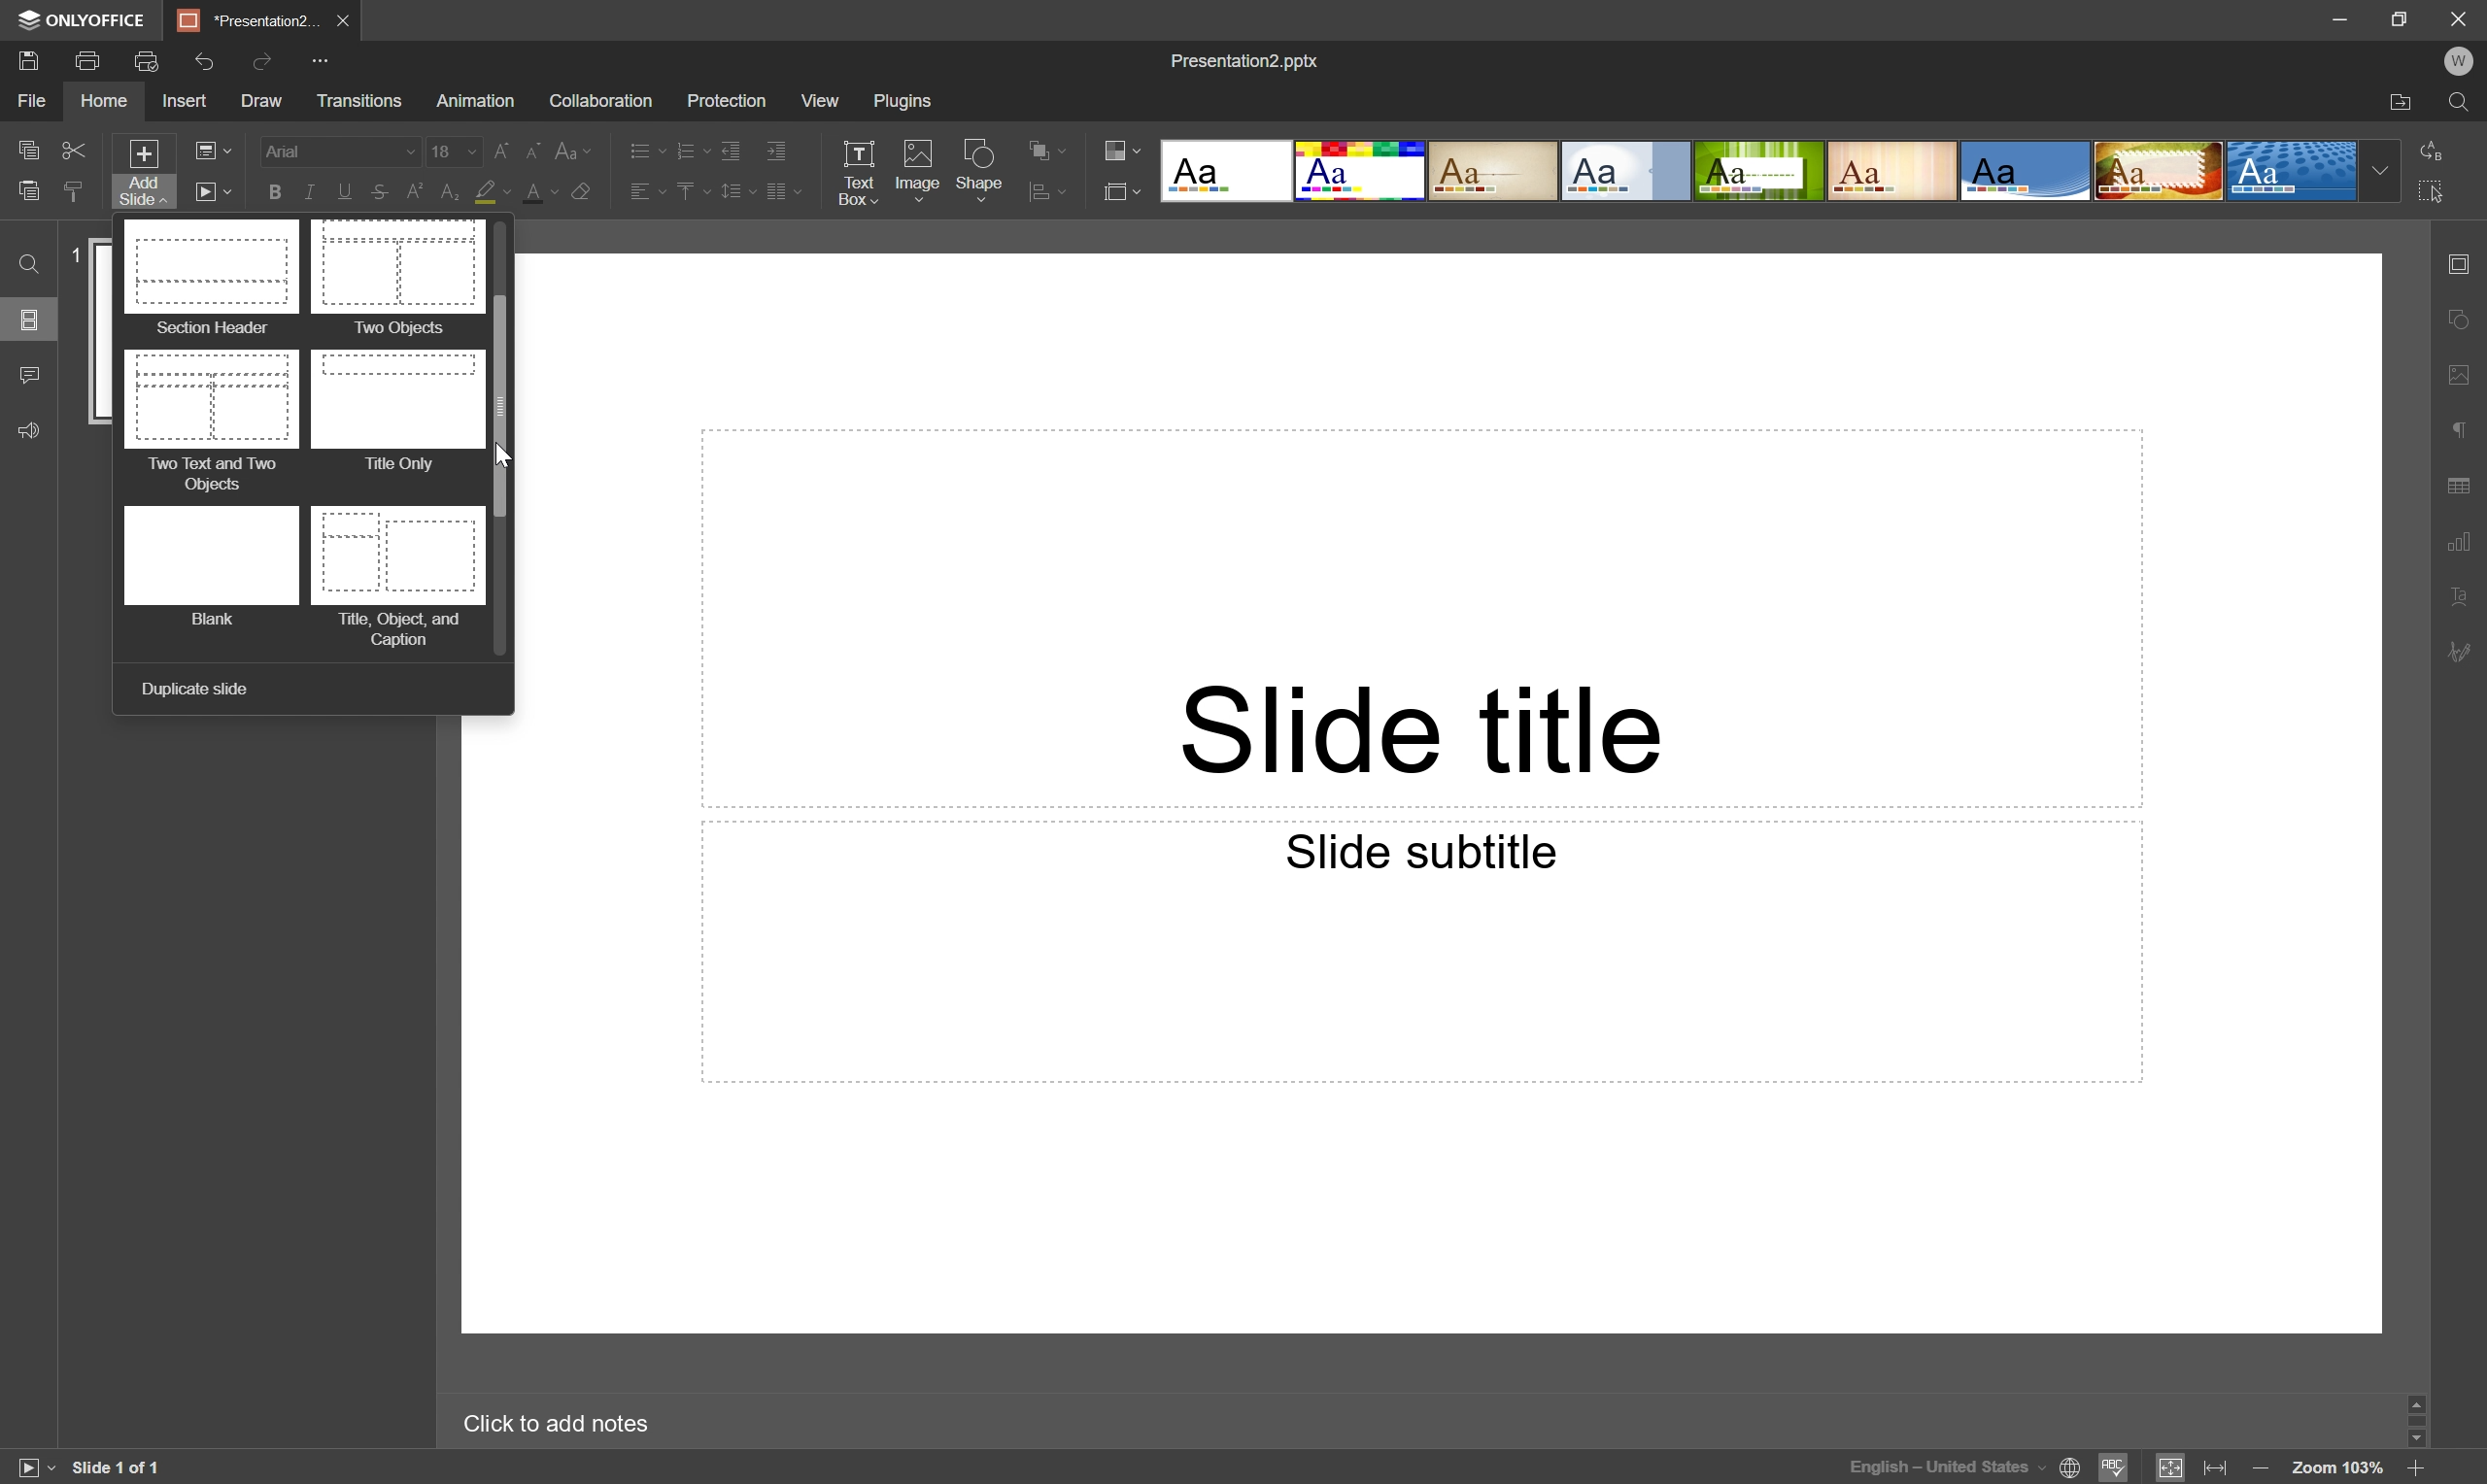 Image resolution: width=2487 pixels, height=1484 pixels. I want to click on Type of slides, so click(1760, 170).